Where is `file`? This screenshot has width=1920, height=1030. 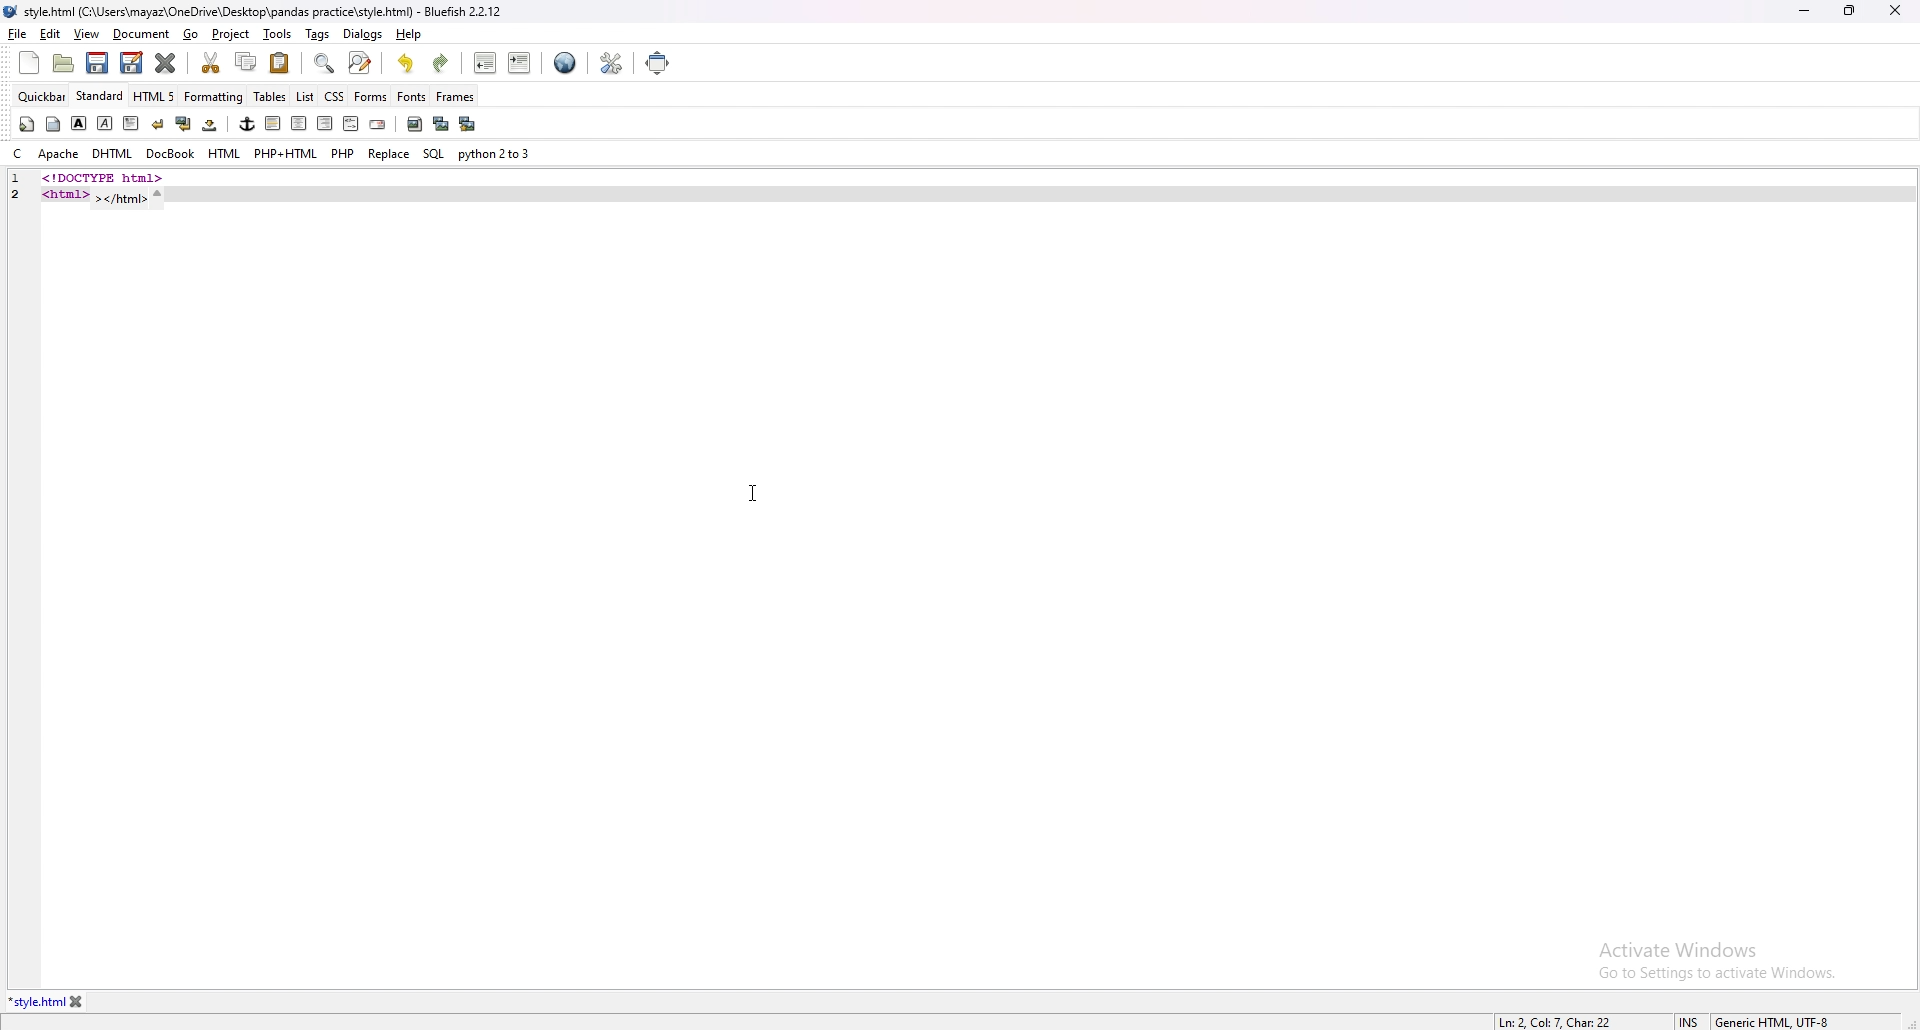
file is located at coordinates (18, 33).